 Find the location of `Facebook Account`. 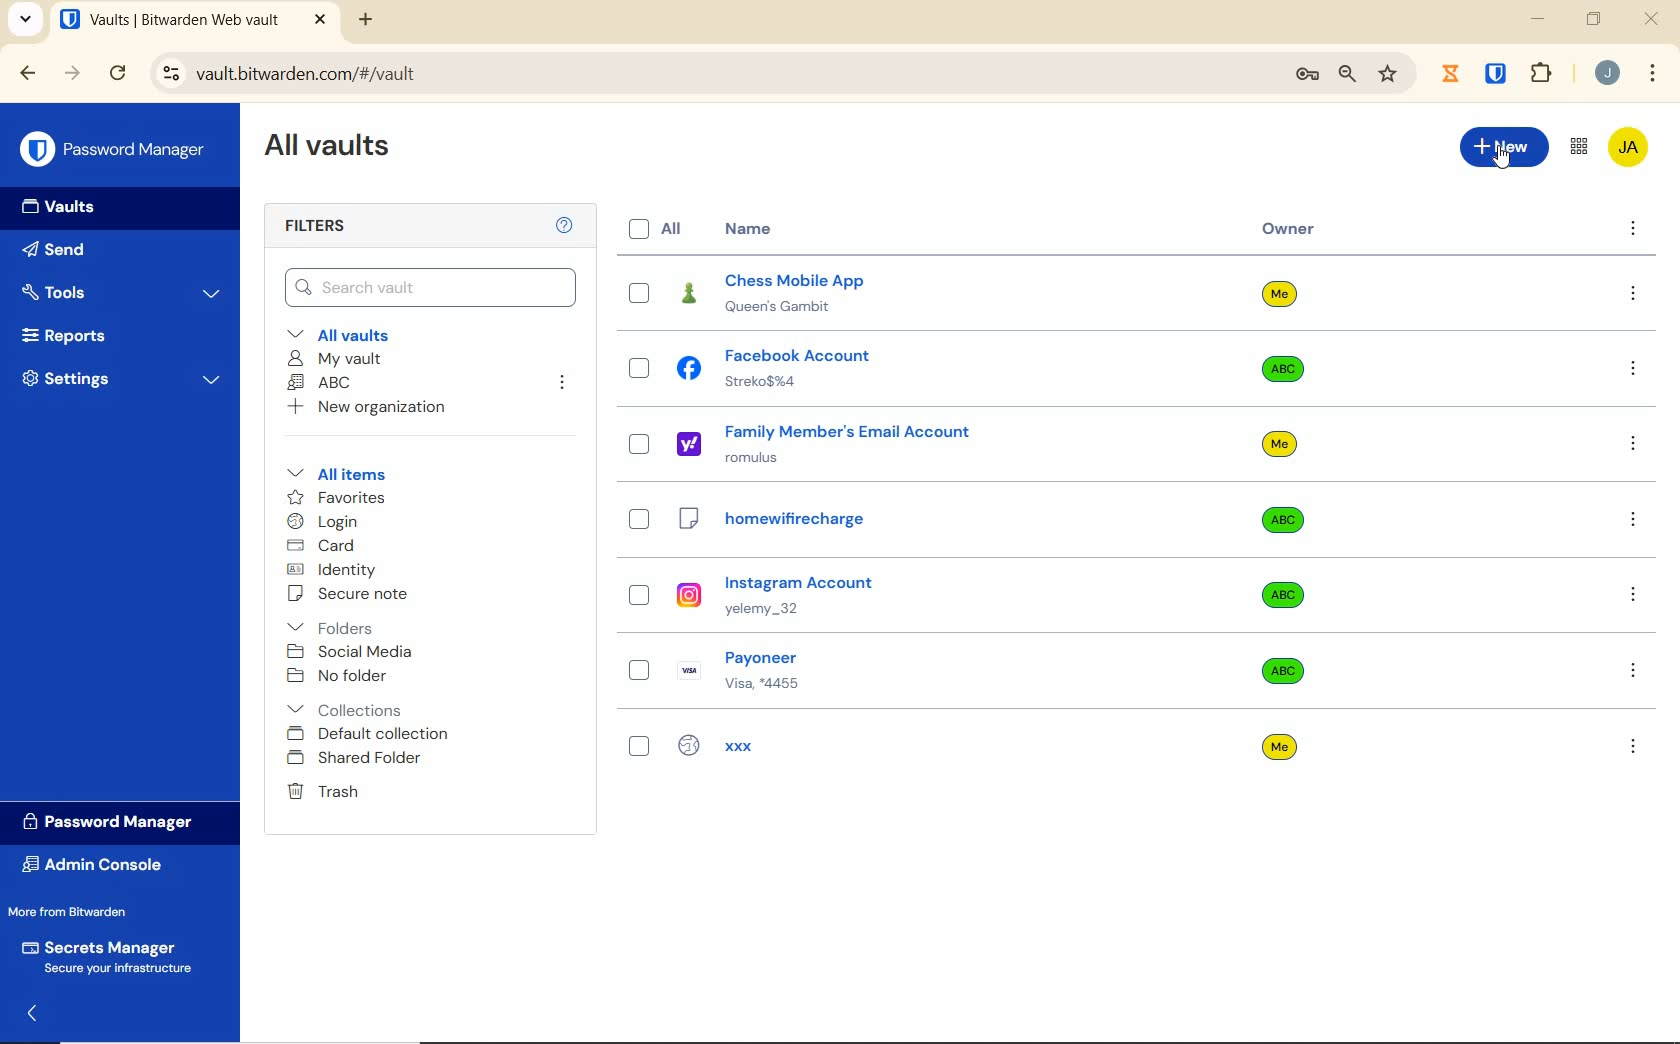

Facebook Account is located at coordinates (792, 368).